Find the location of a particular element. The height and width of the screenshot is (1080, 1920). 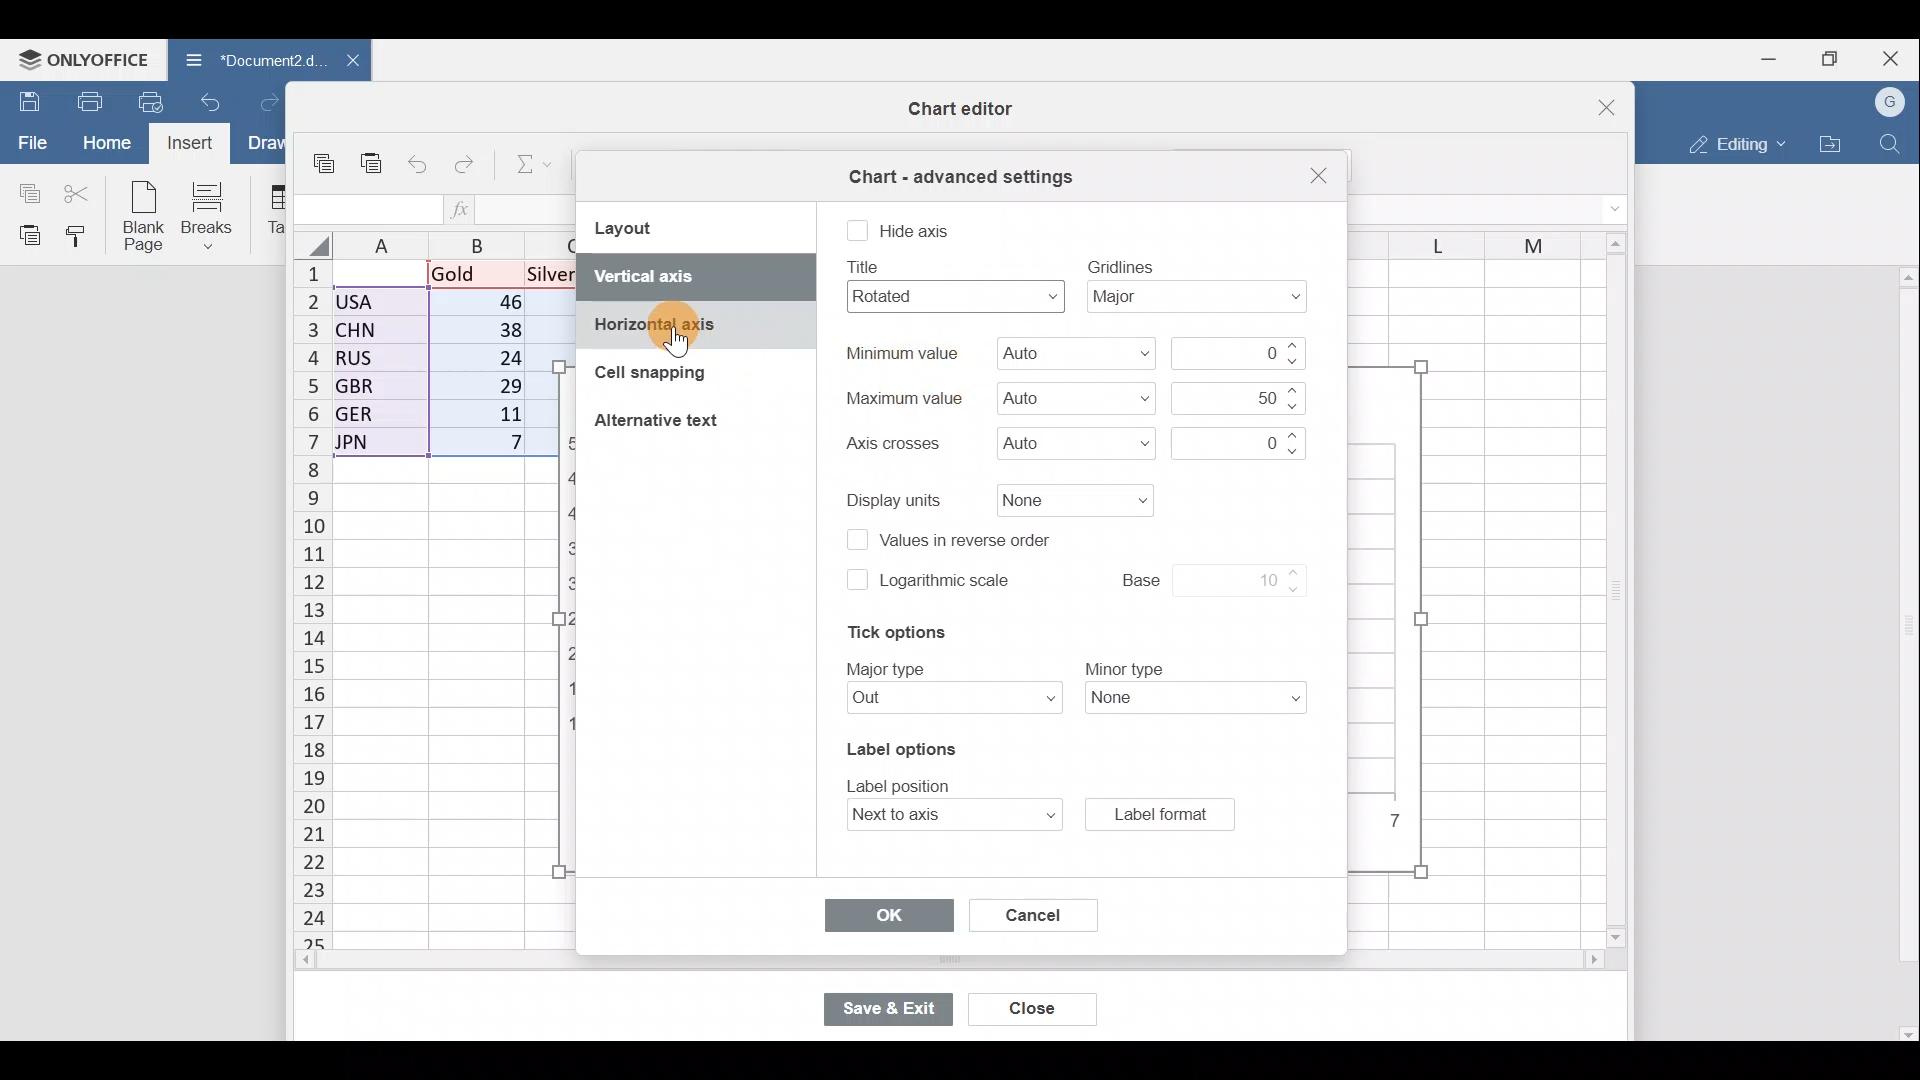

Values in reverse order is located at coordinates (974, 542).